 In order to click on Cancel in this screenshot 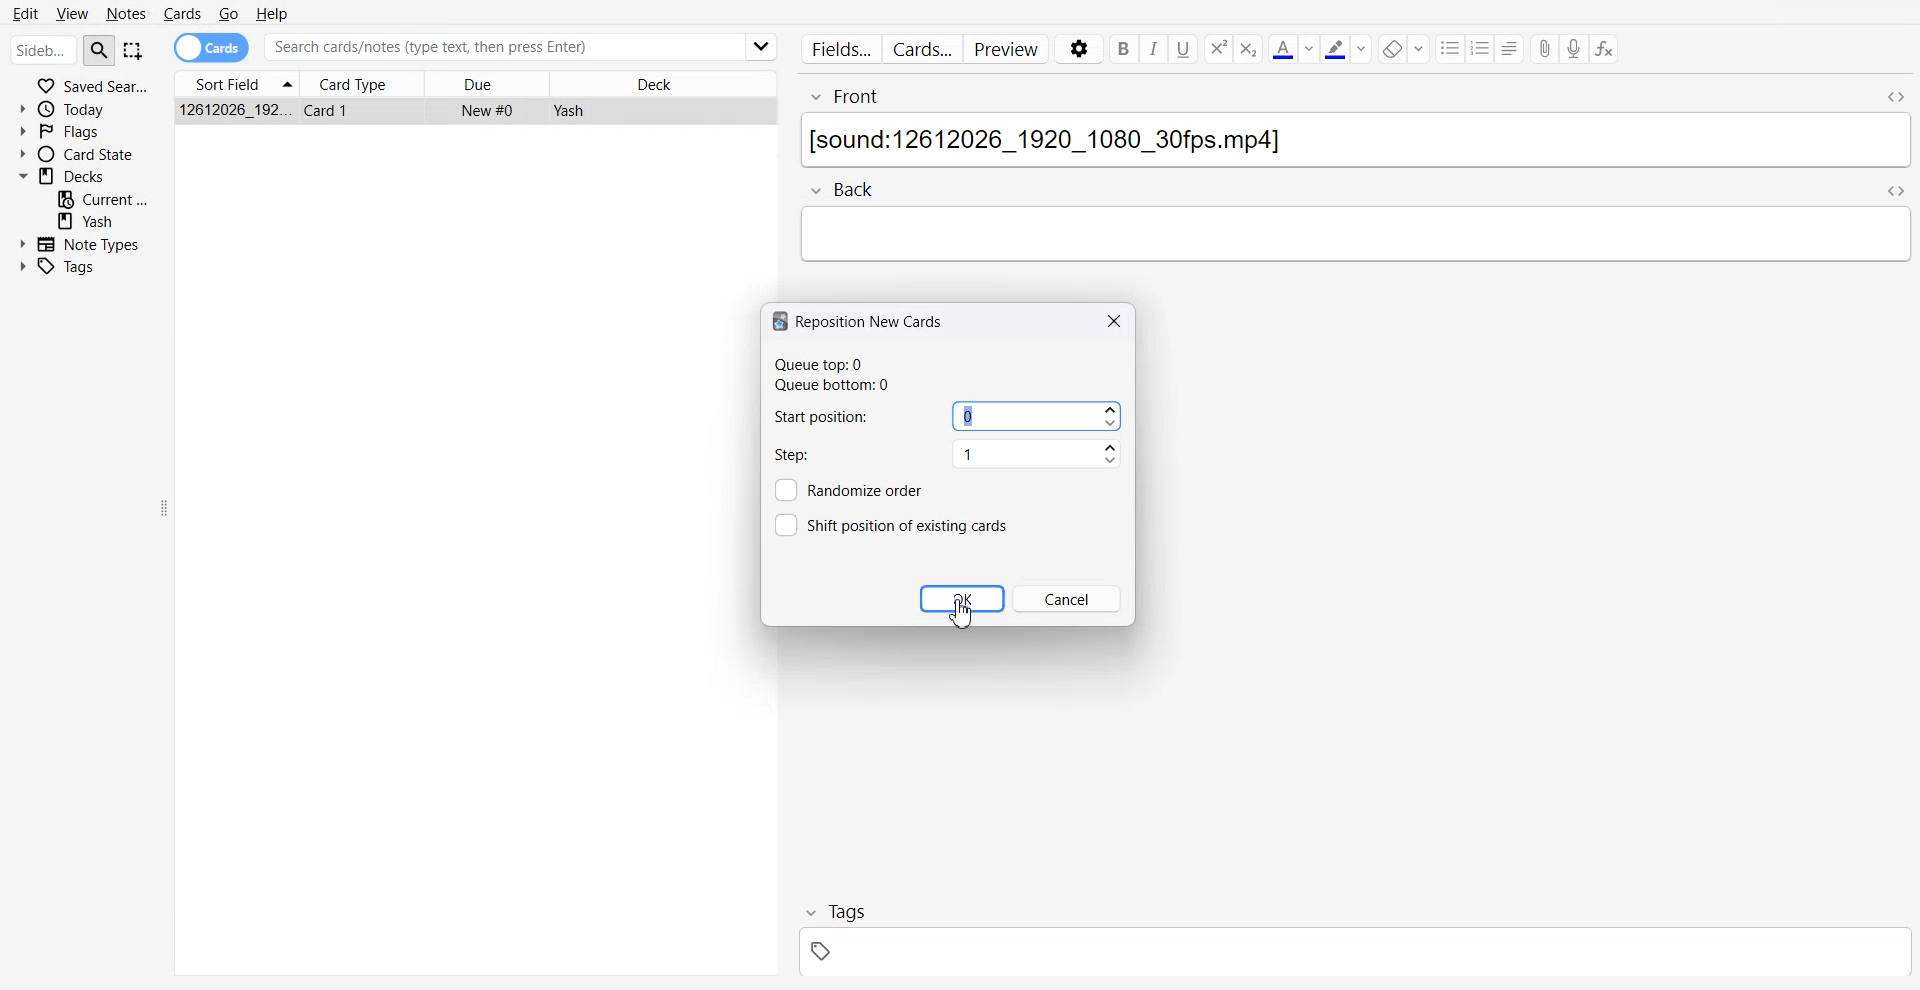, I will do `click(1072, 598)`.